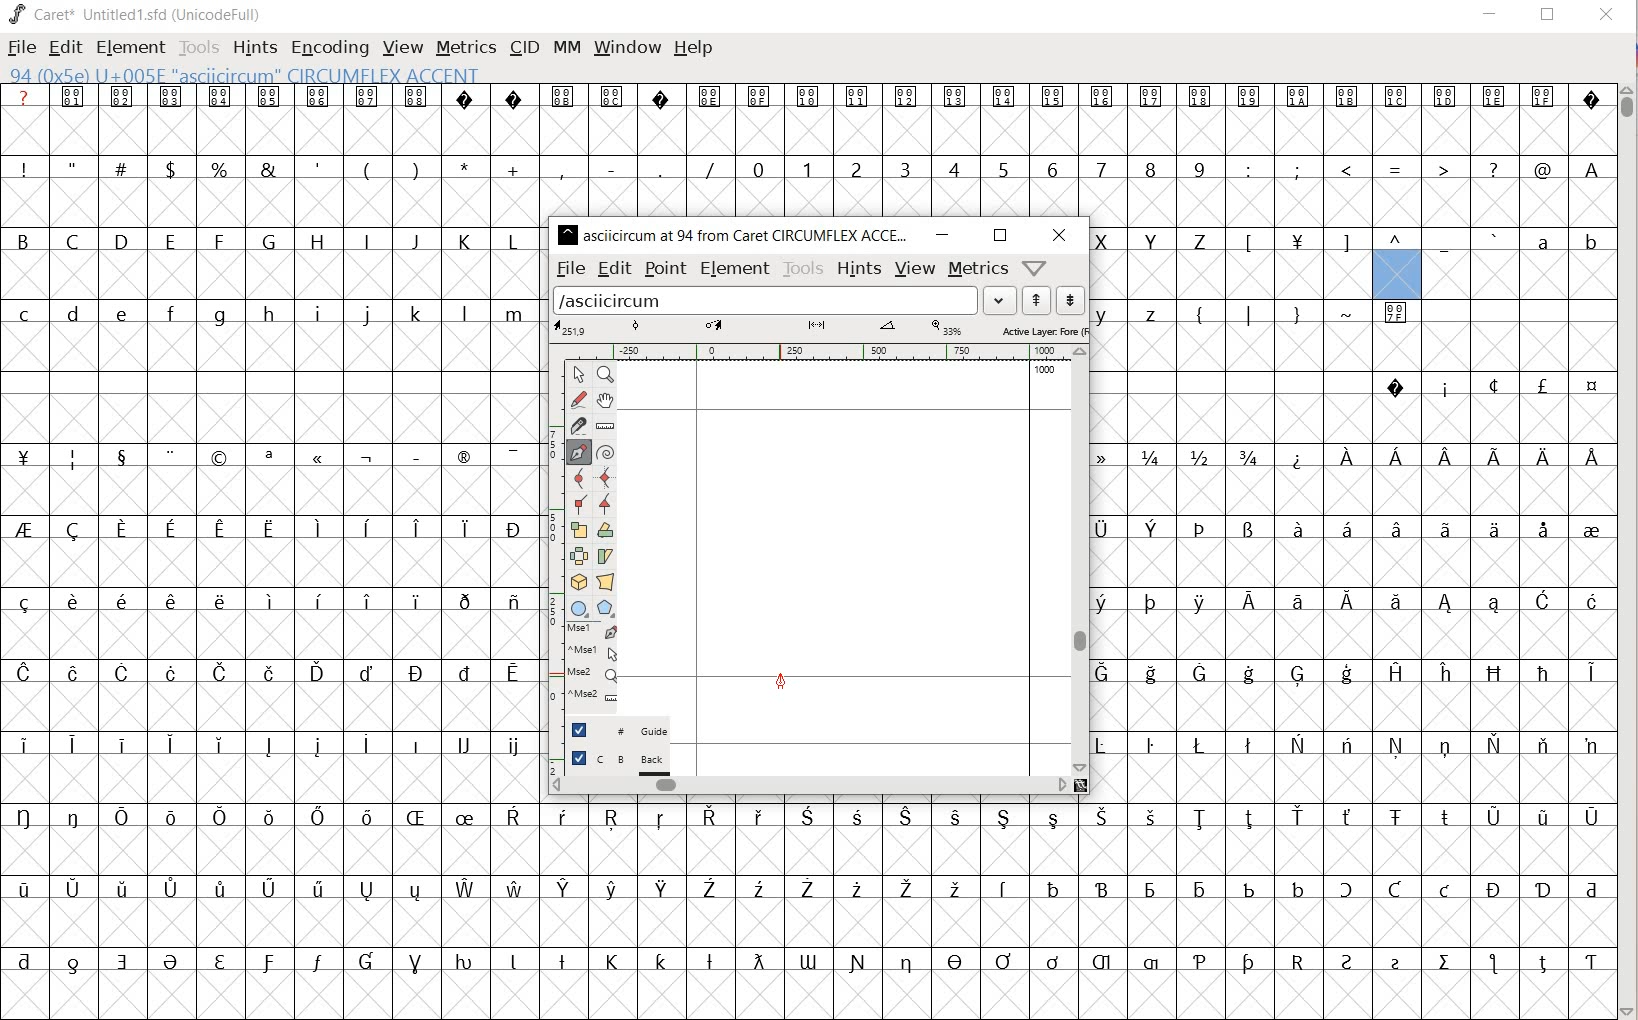 The height and width of the screenshot is (1020, 1638). Describe the element at coordinates (1604, 16) in the screenshot. I see `CLOSE` at that location.